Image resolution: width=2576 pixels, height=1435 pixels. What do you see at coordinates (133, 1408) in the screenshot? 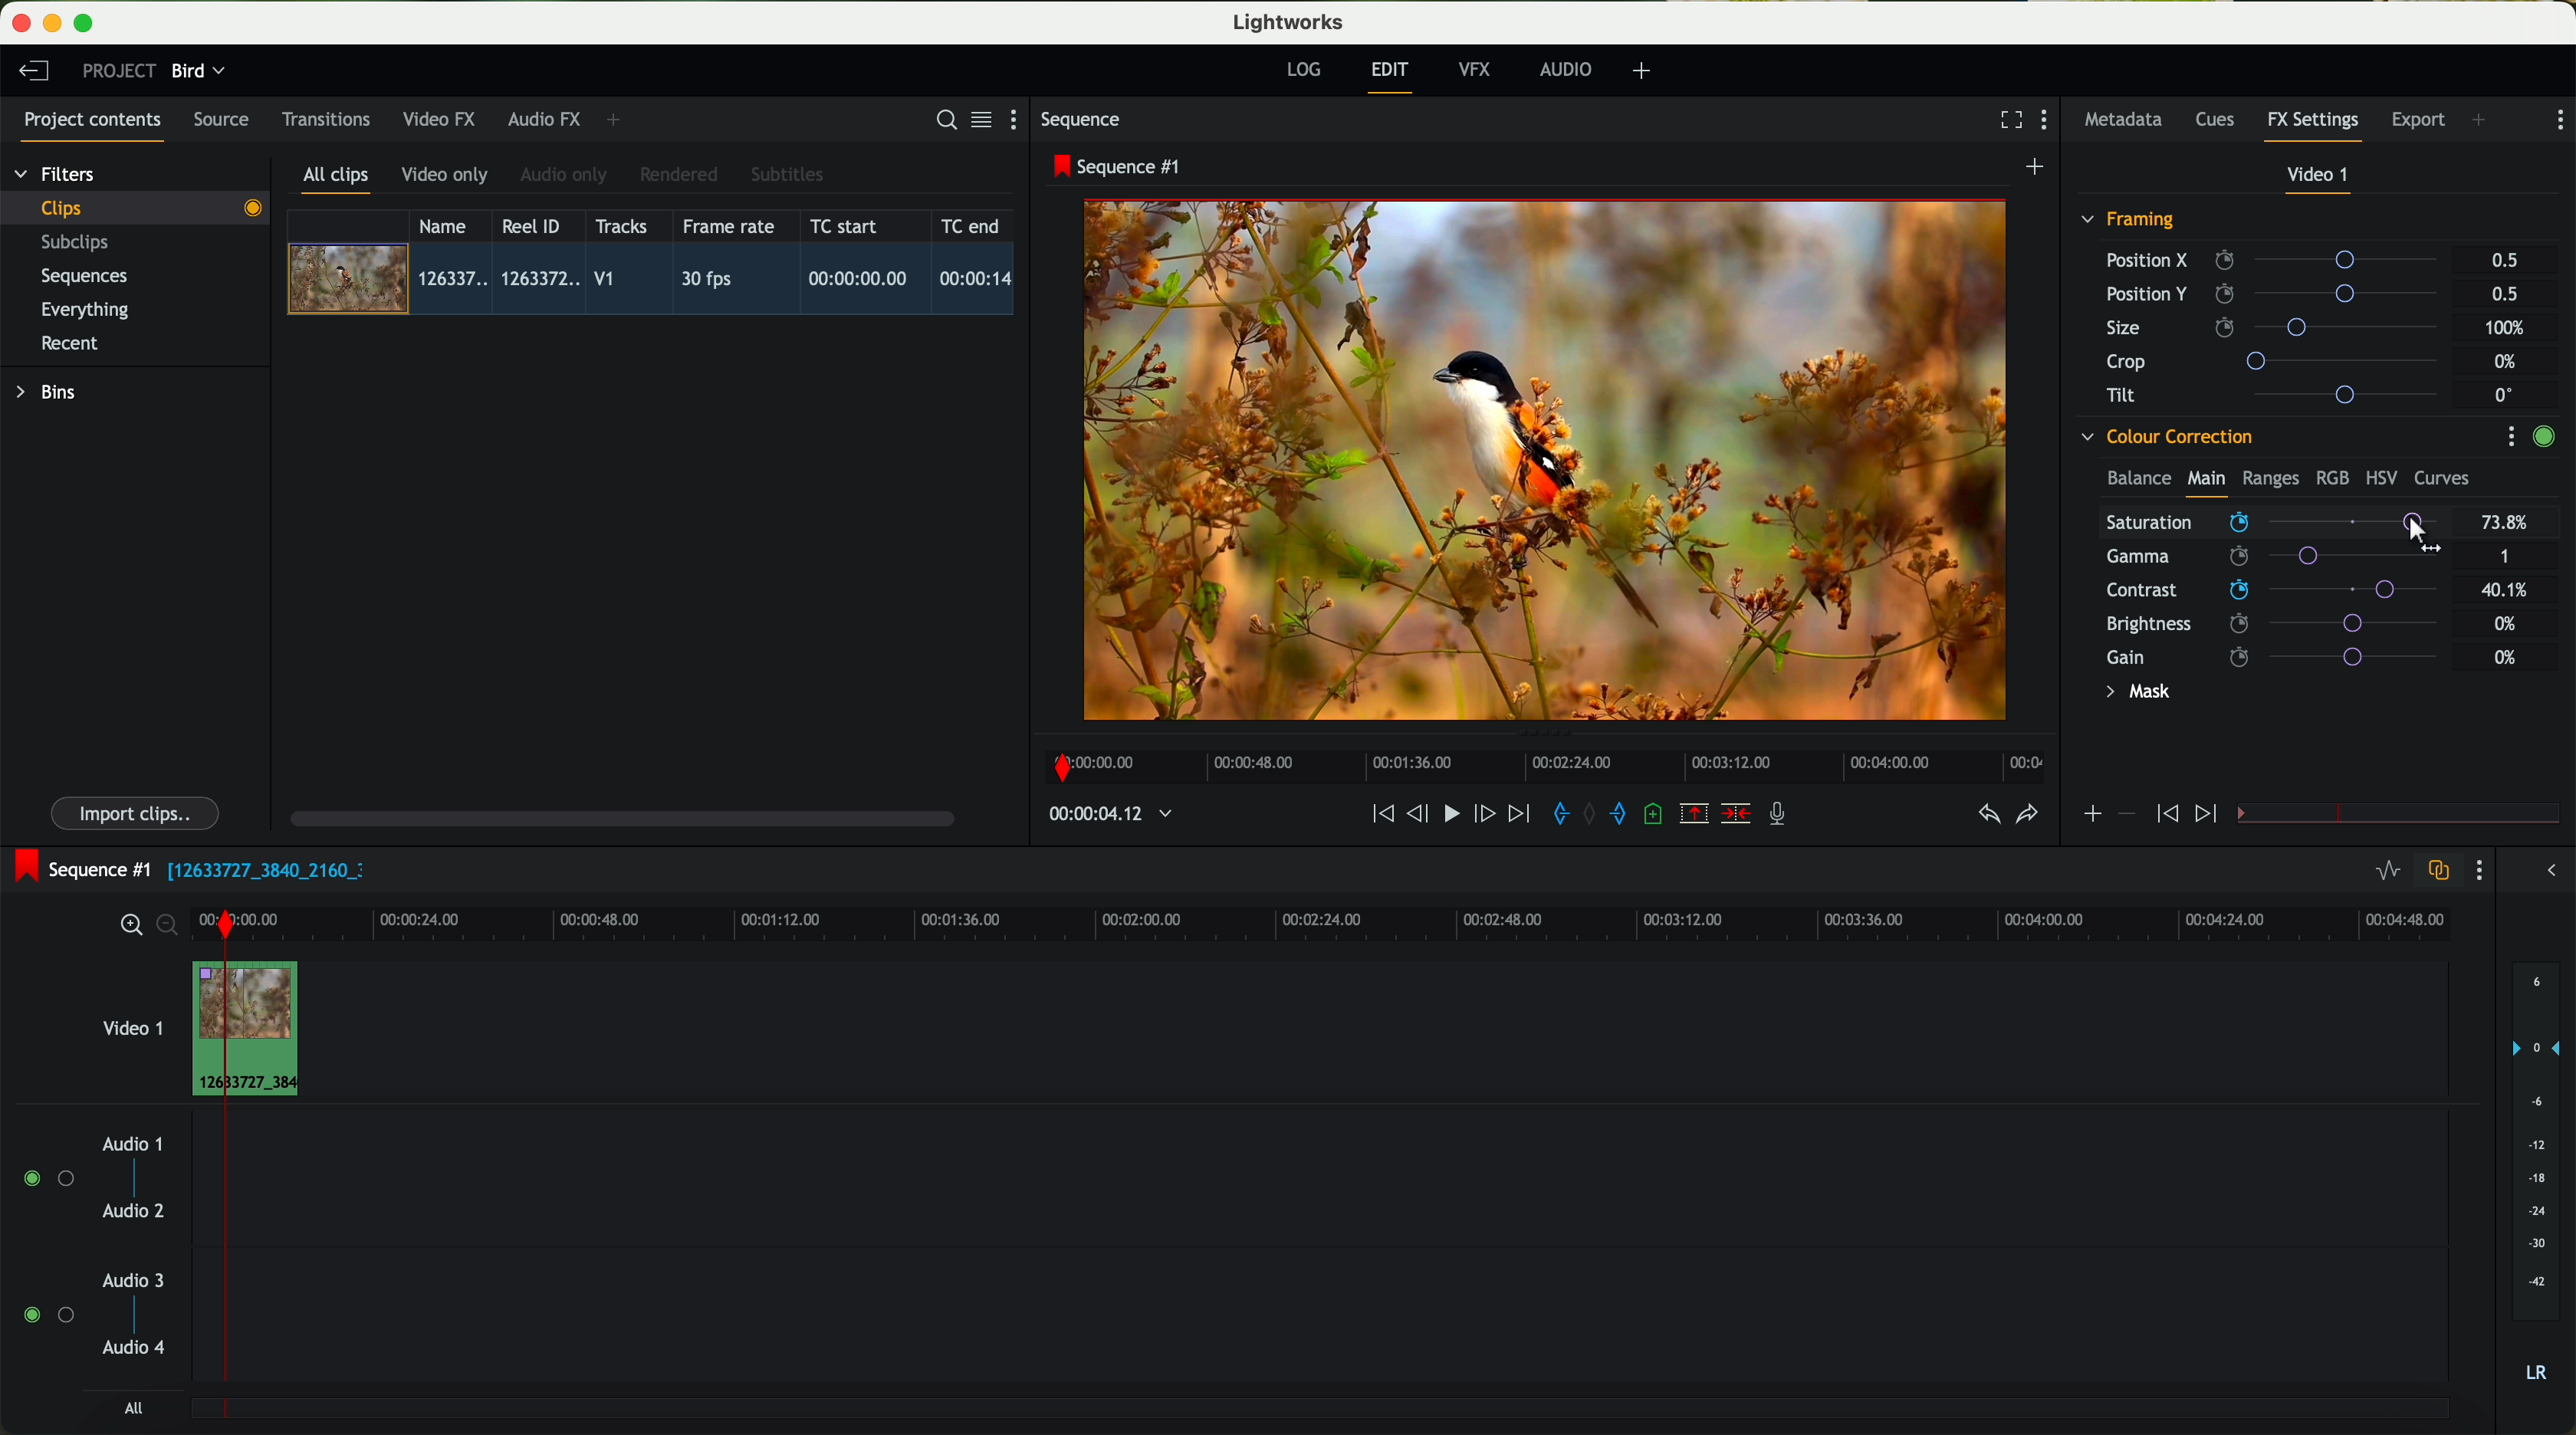
I see `all` at bounding box center [133, 1408].